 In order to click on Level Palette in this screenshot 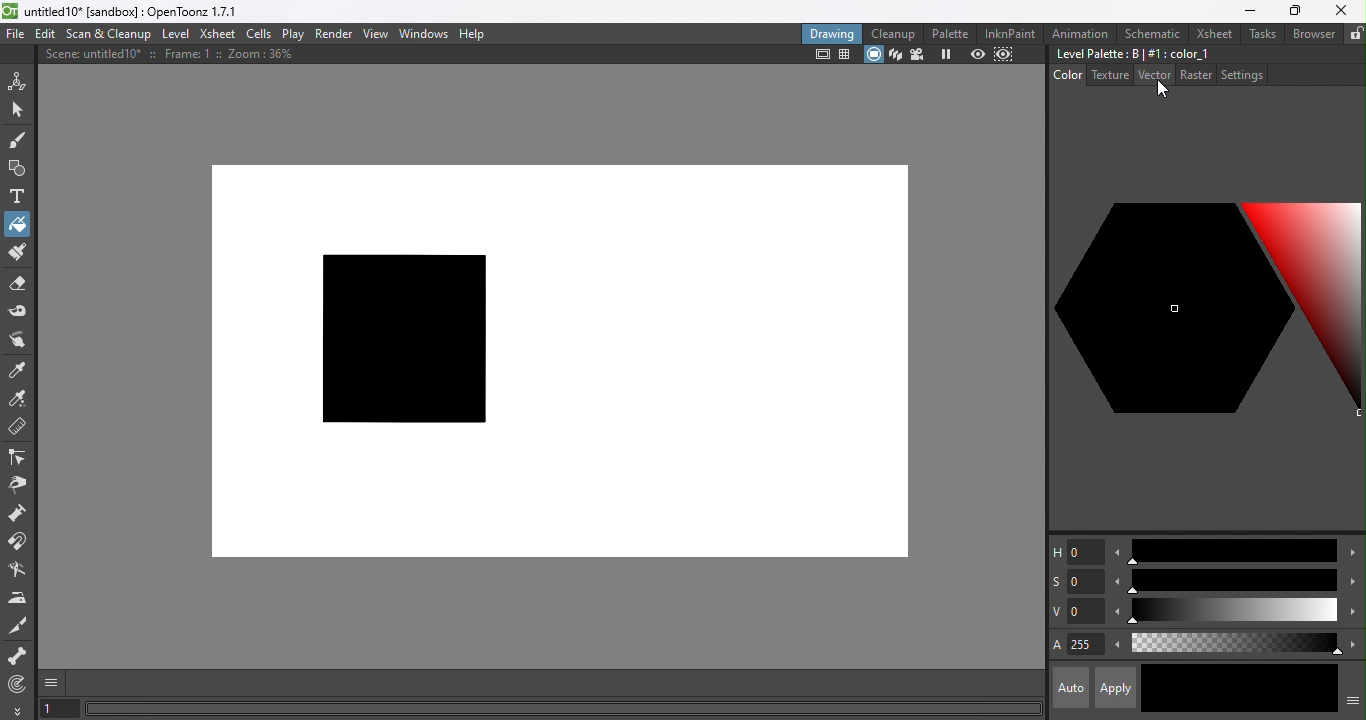, I will do `click(1132, 54)`.